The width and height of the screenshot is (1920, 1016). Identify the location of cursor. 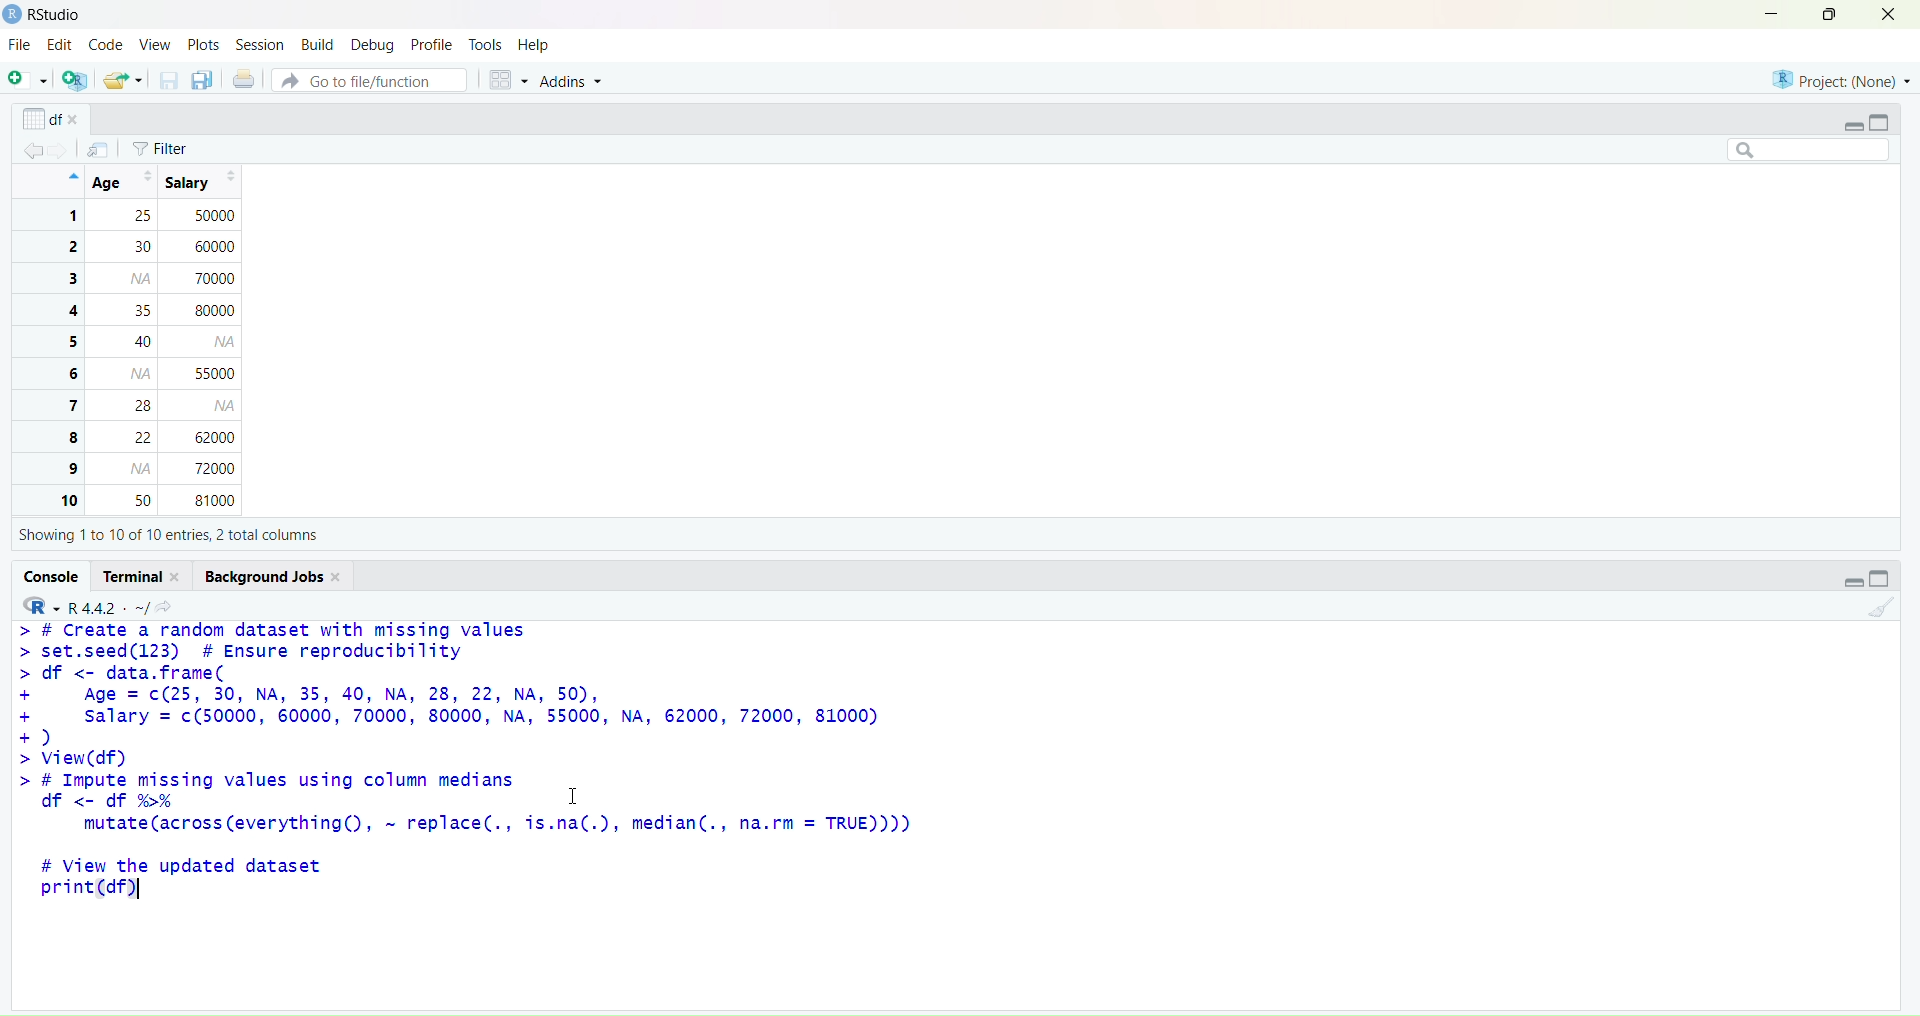
(574, 798).